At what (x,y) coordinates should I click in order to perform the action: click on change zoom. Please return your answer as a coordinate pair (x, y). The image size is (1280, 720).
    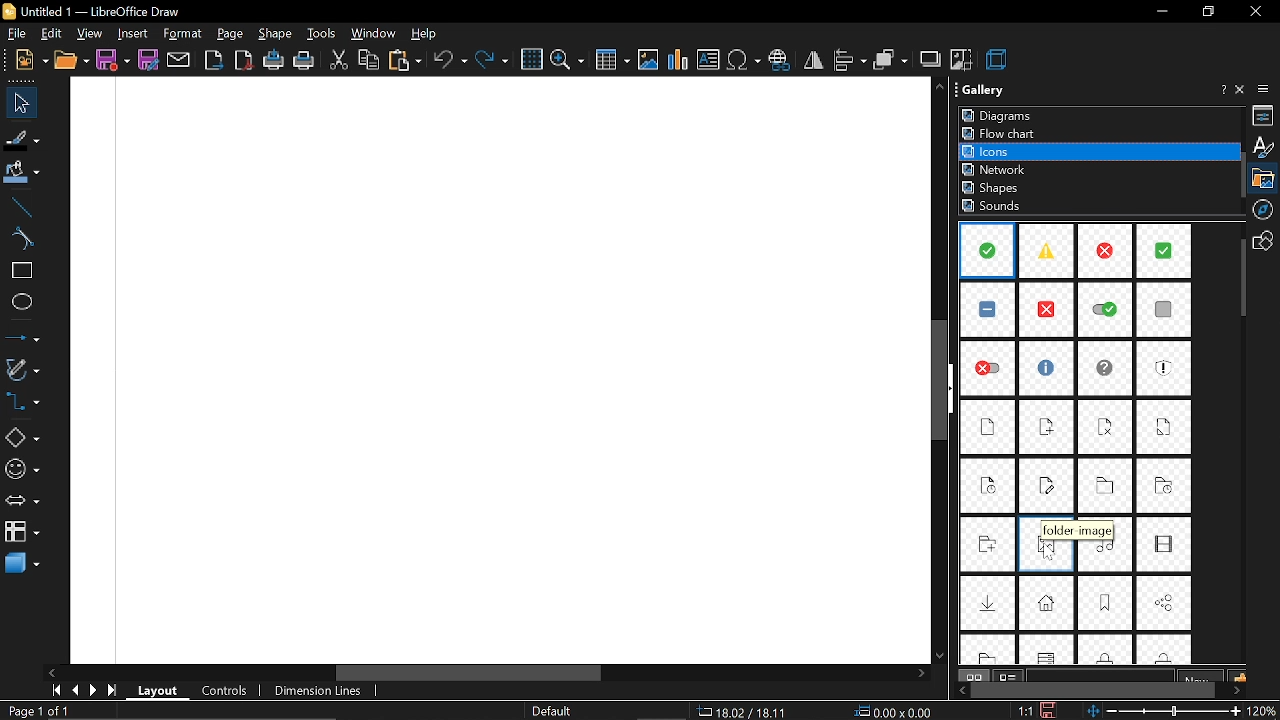
    Looking at the image, I should click on (1165, 712).